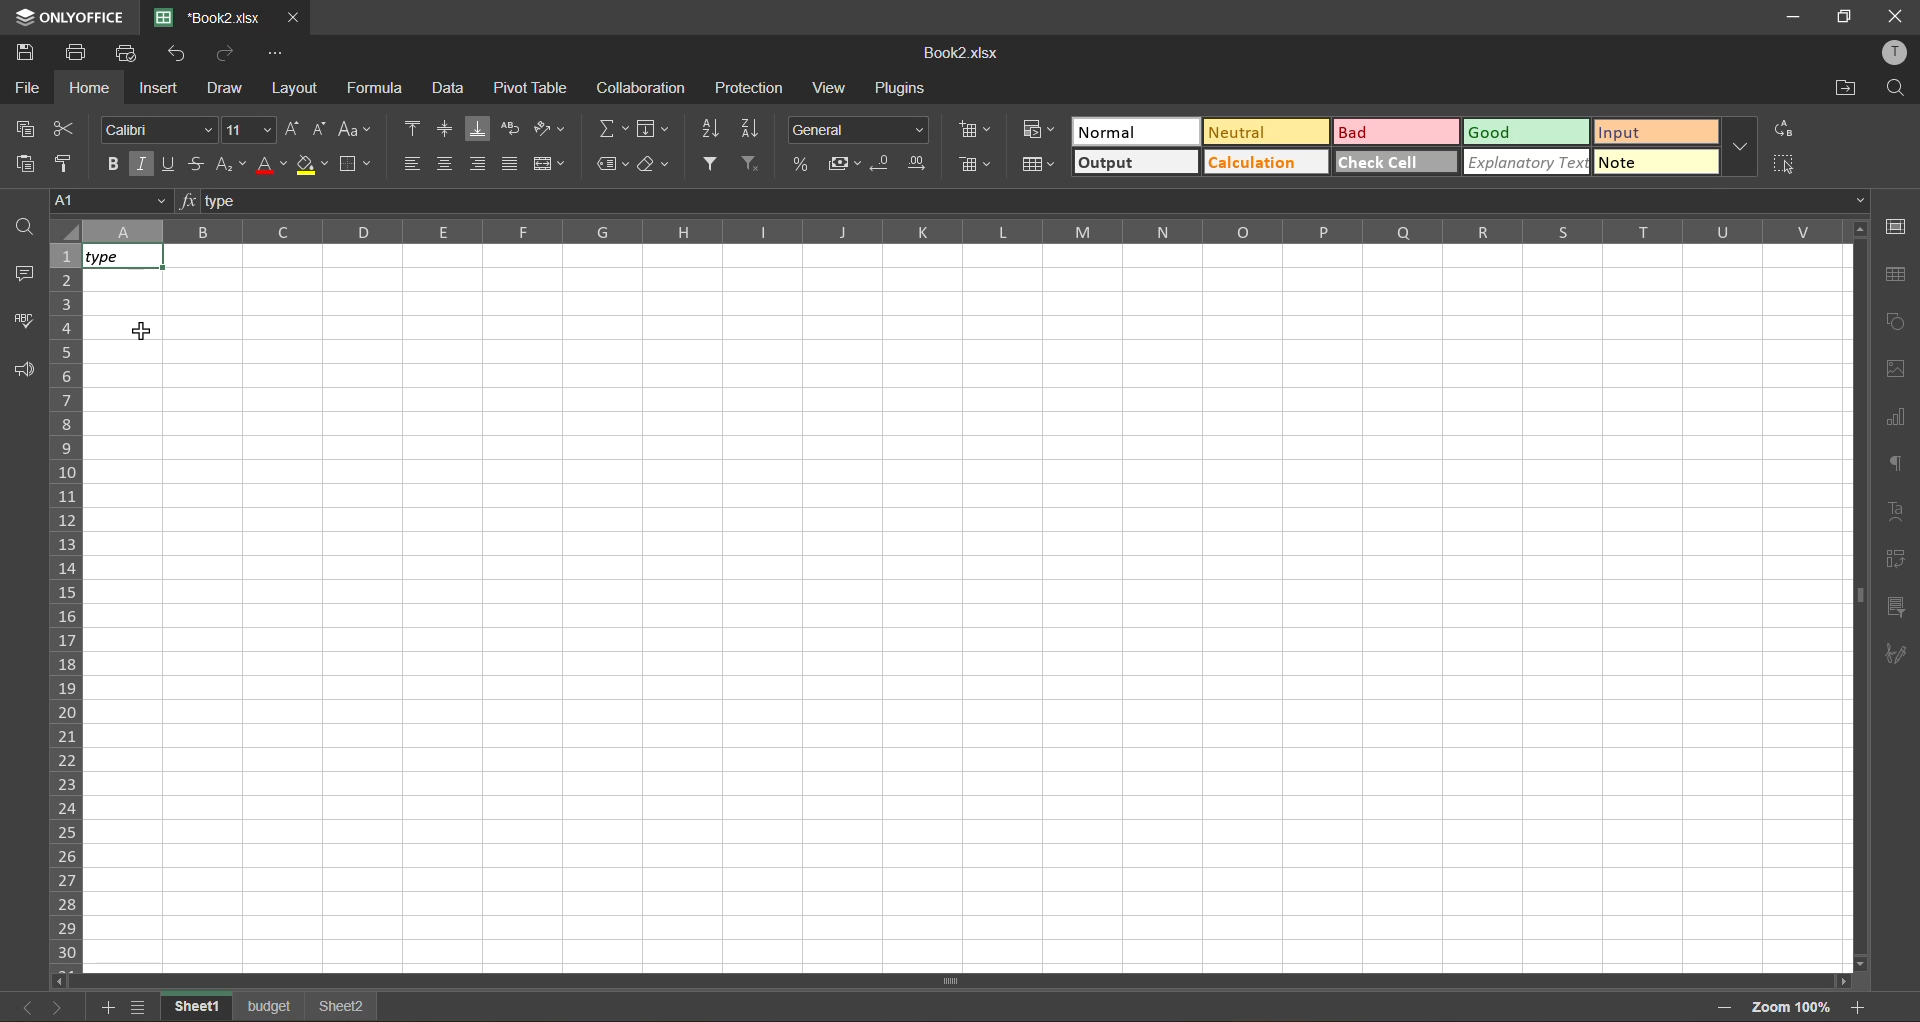 The height and width of the screenshot is (1022, 1920). I want to click on Book2.xlsx, so click(198, 14).